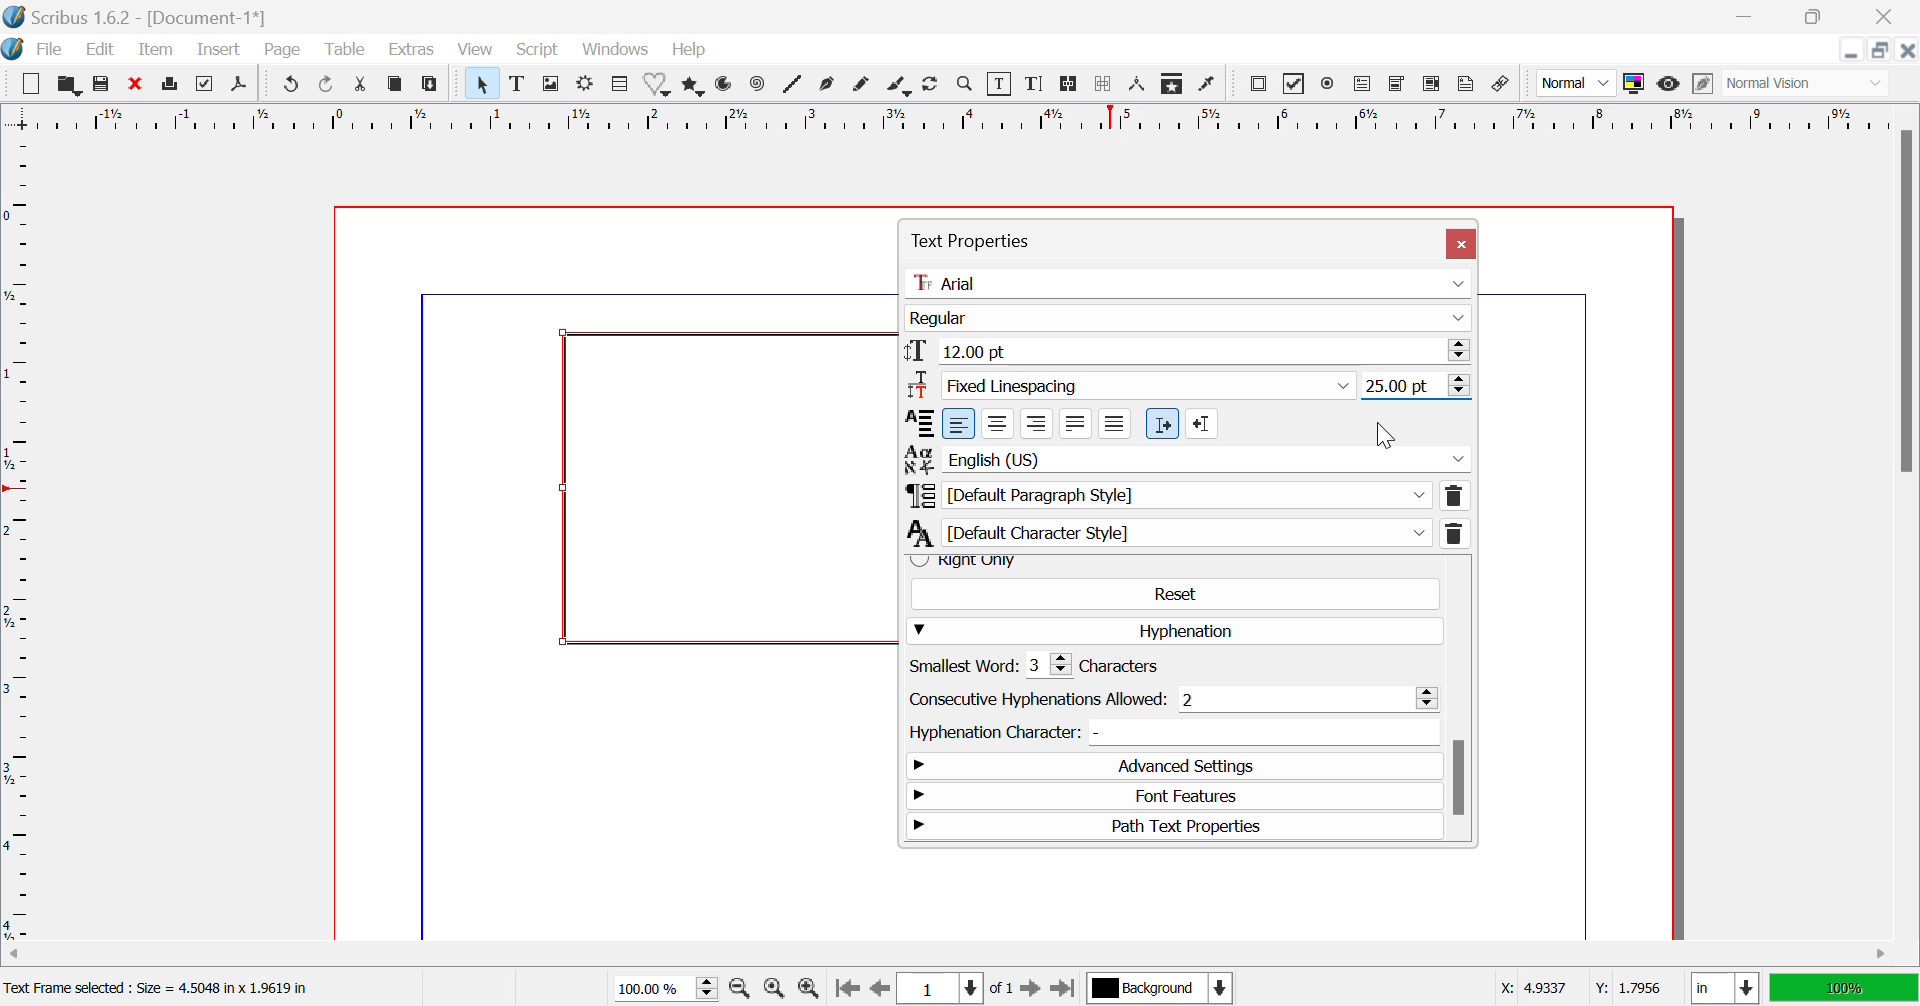 The image size is (1920, 1006). I want to click on Right align, so click(1036, 423).